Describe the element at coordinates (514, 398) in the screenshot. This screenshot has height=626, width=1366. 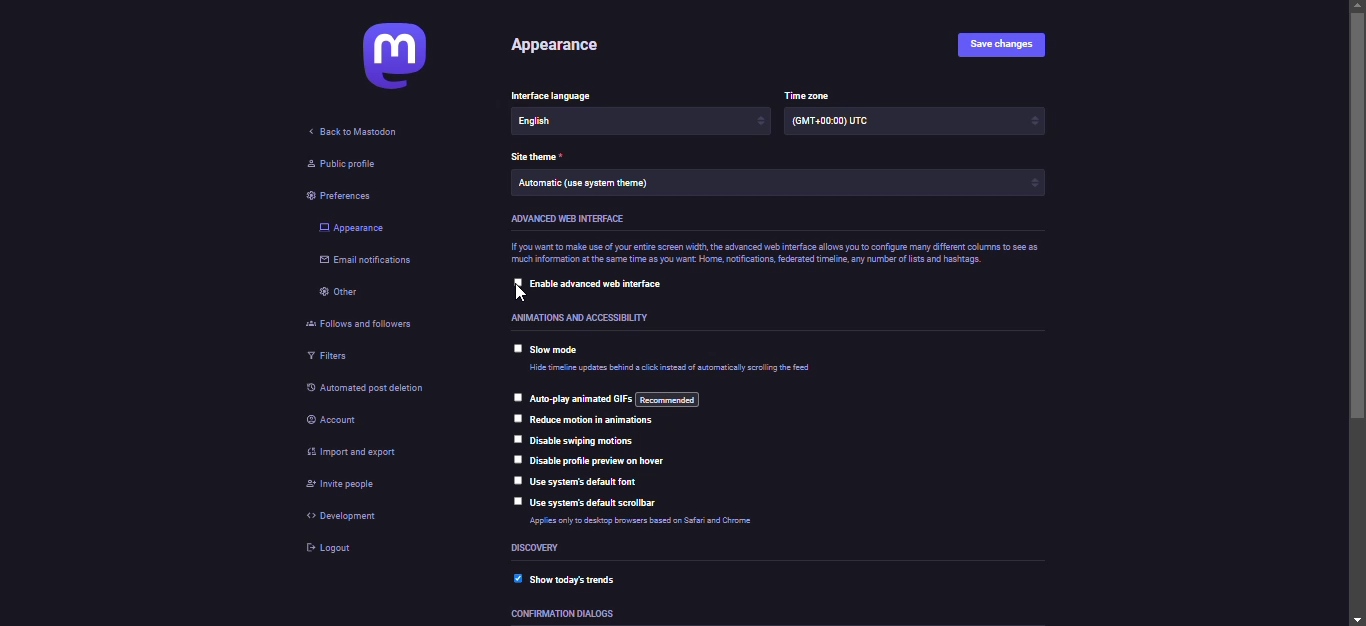
I see `click to select` at that location.